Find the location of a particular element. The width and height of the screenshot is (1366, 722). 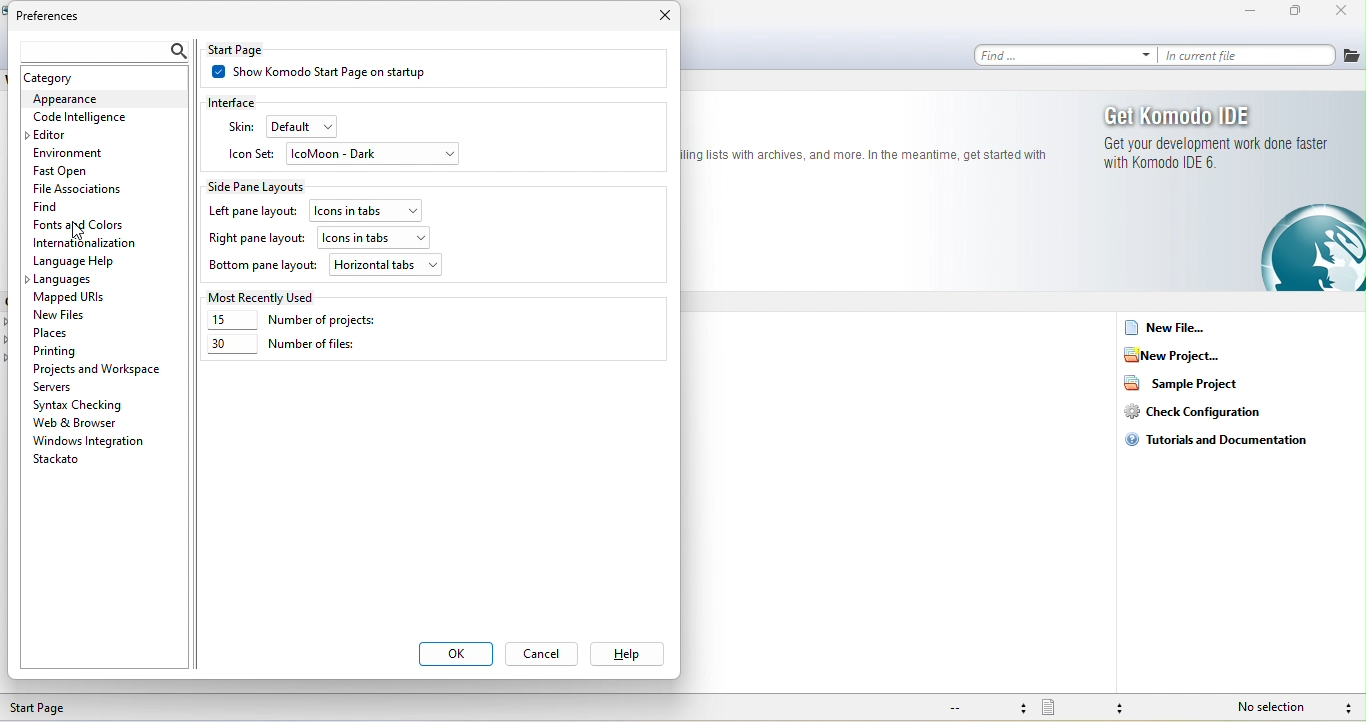

servers is located at coordinates (66, 387).